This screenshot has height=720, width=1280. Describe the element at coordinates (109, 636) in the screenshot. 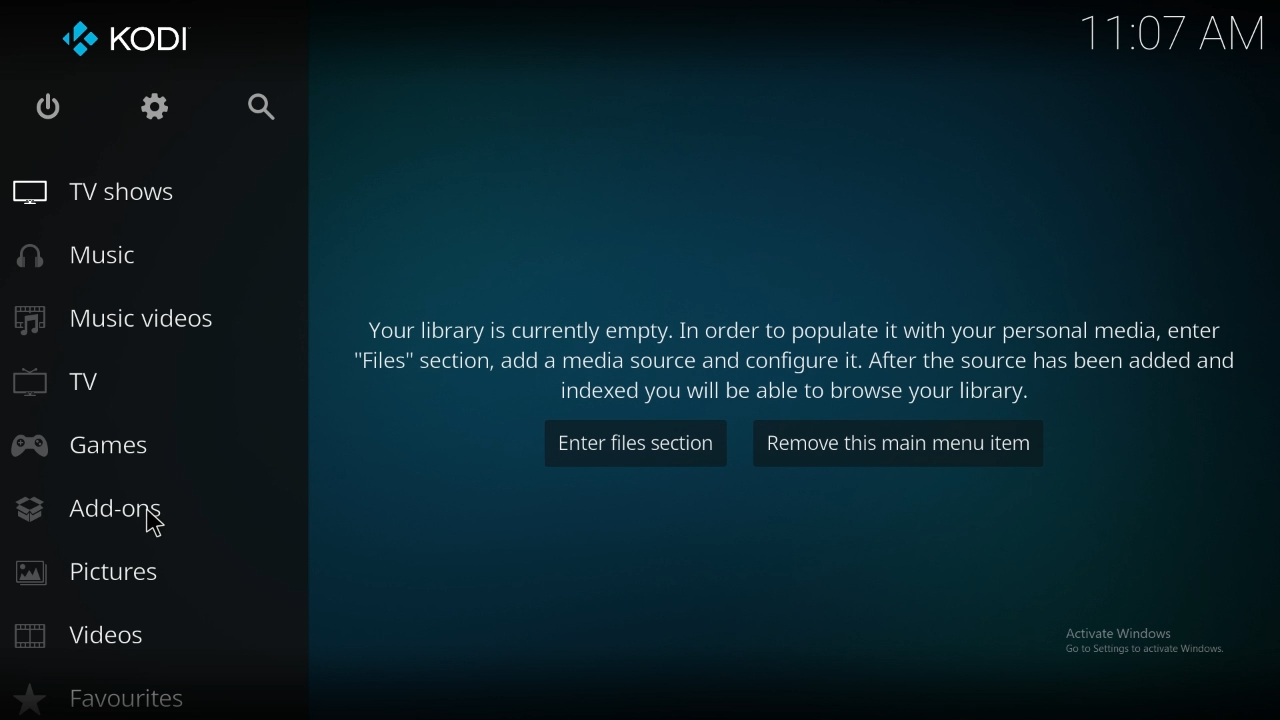

I see `videos` at that location.